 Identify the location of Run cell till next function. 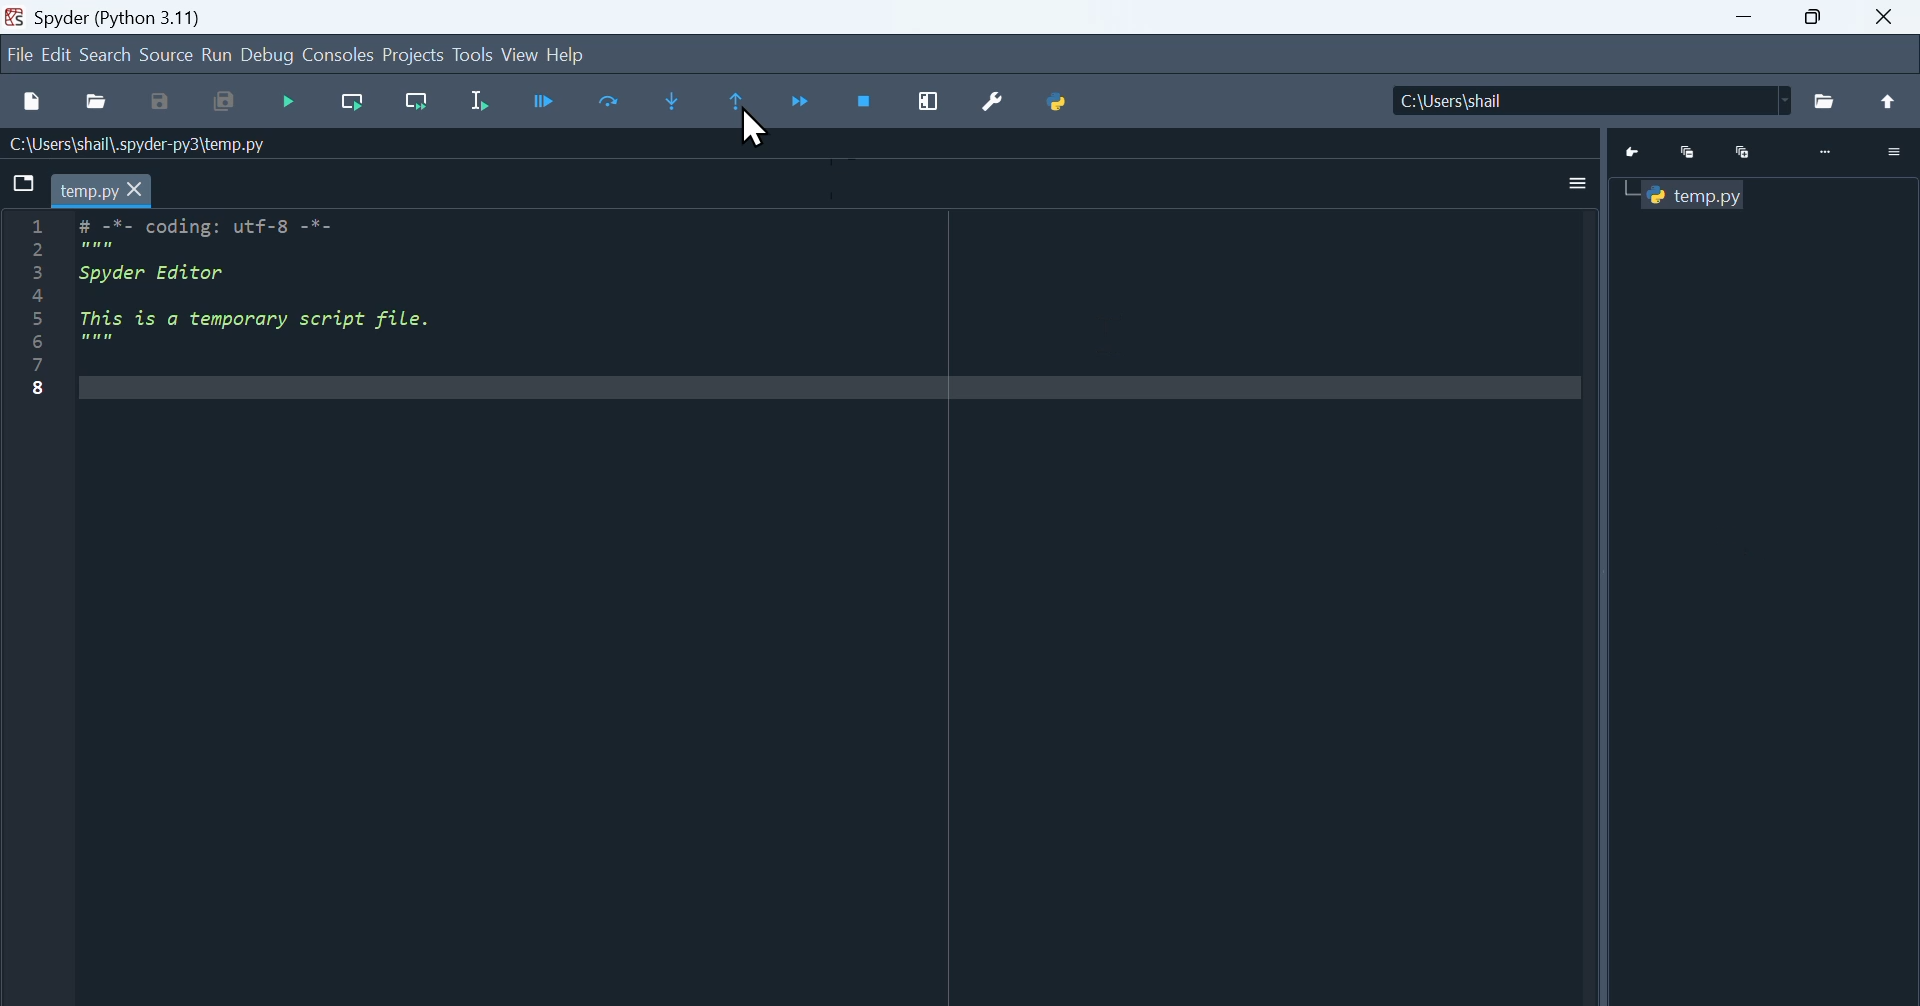
(417, 102).